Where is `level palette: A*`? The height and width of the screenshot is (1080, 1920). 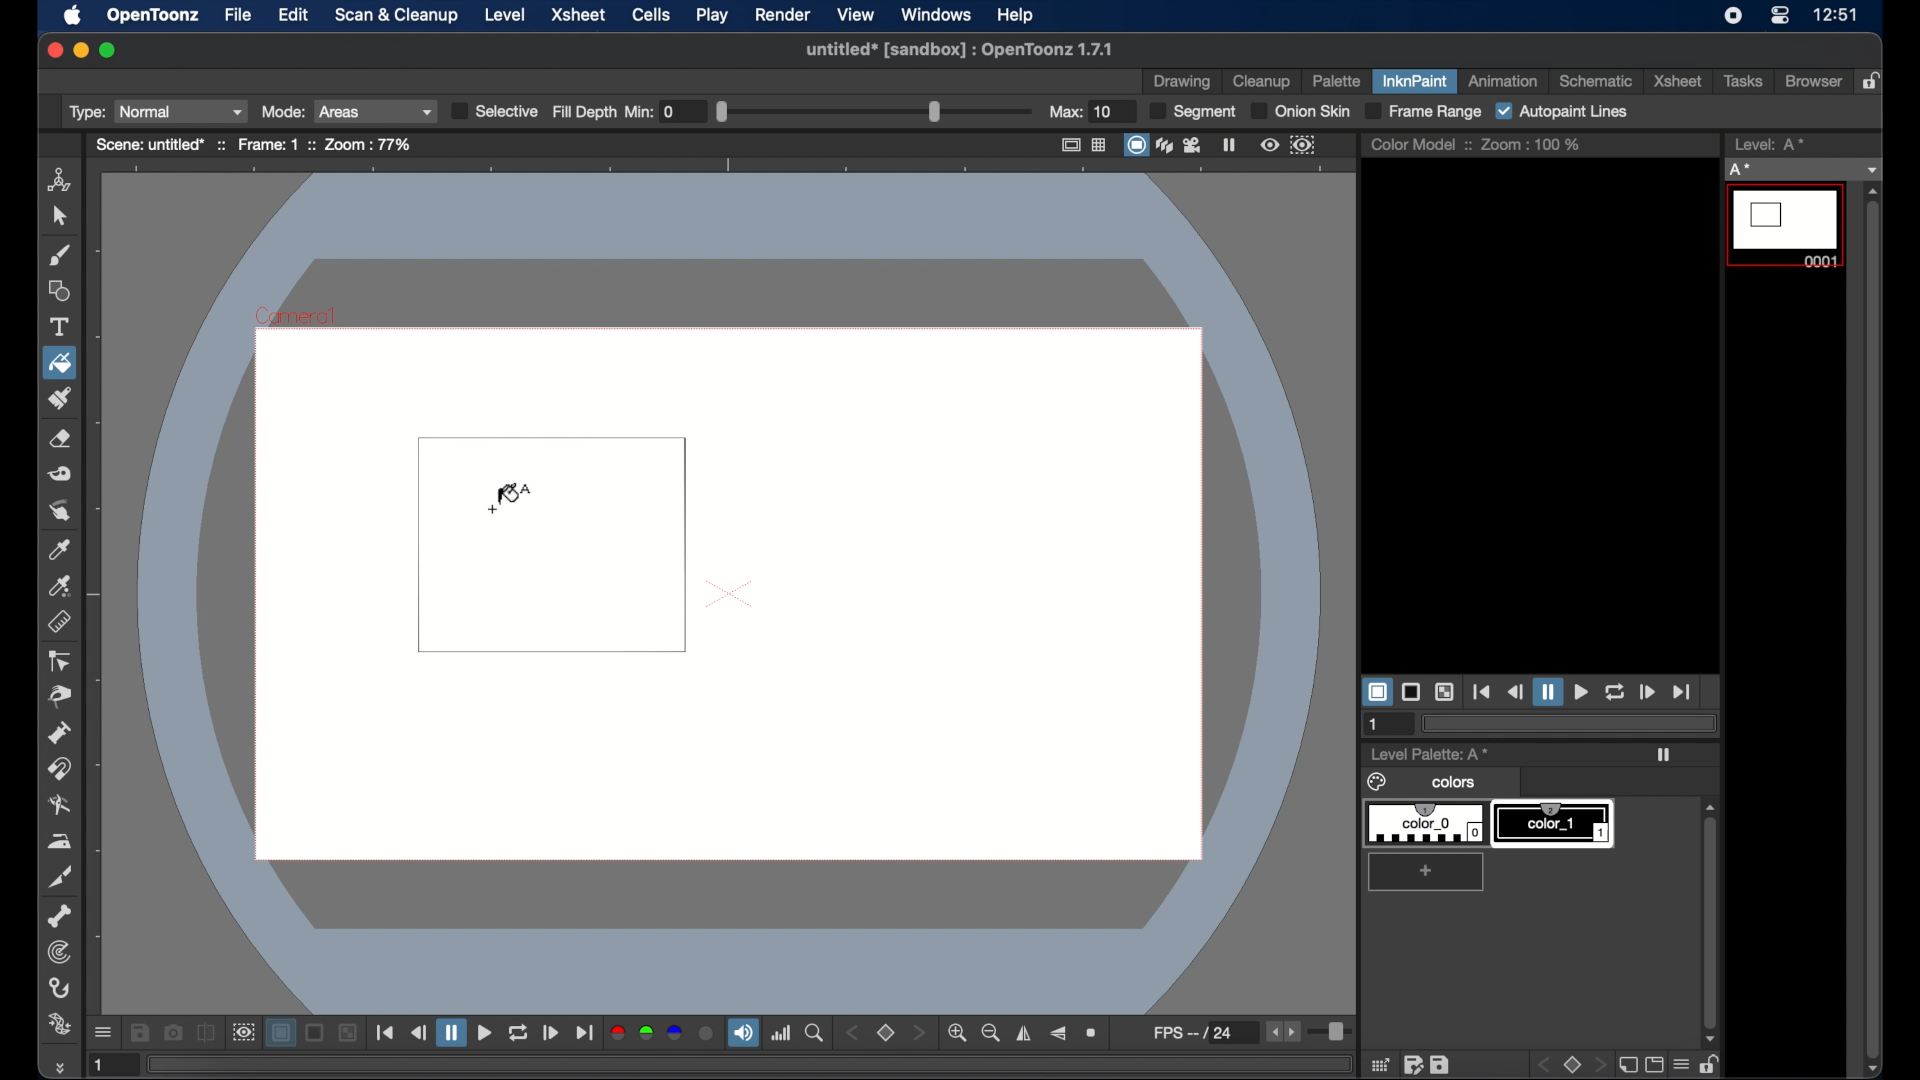
level palette: A* is located at coordinates (1431, 753).